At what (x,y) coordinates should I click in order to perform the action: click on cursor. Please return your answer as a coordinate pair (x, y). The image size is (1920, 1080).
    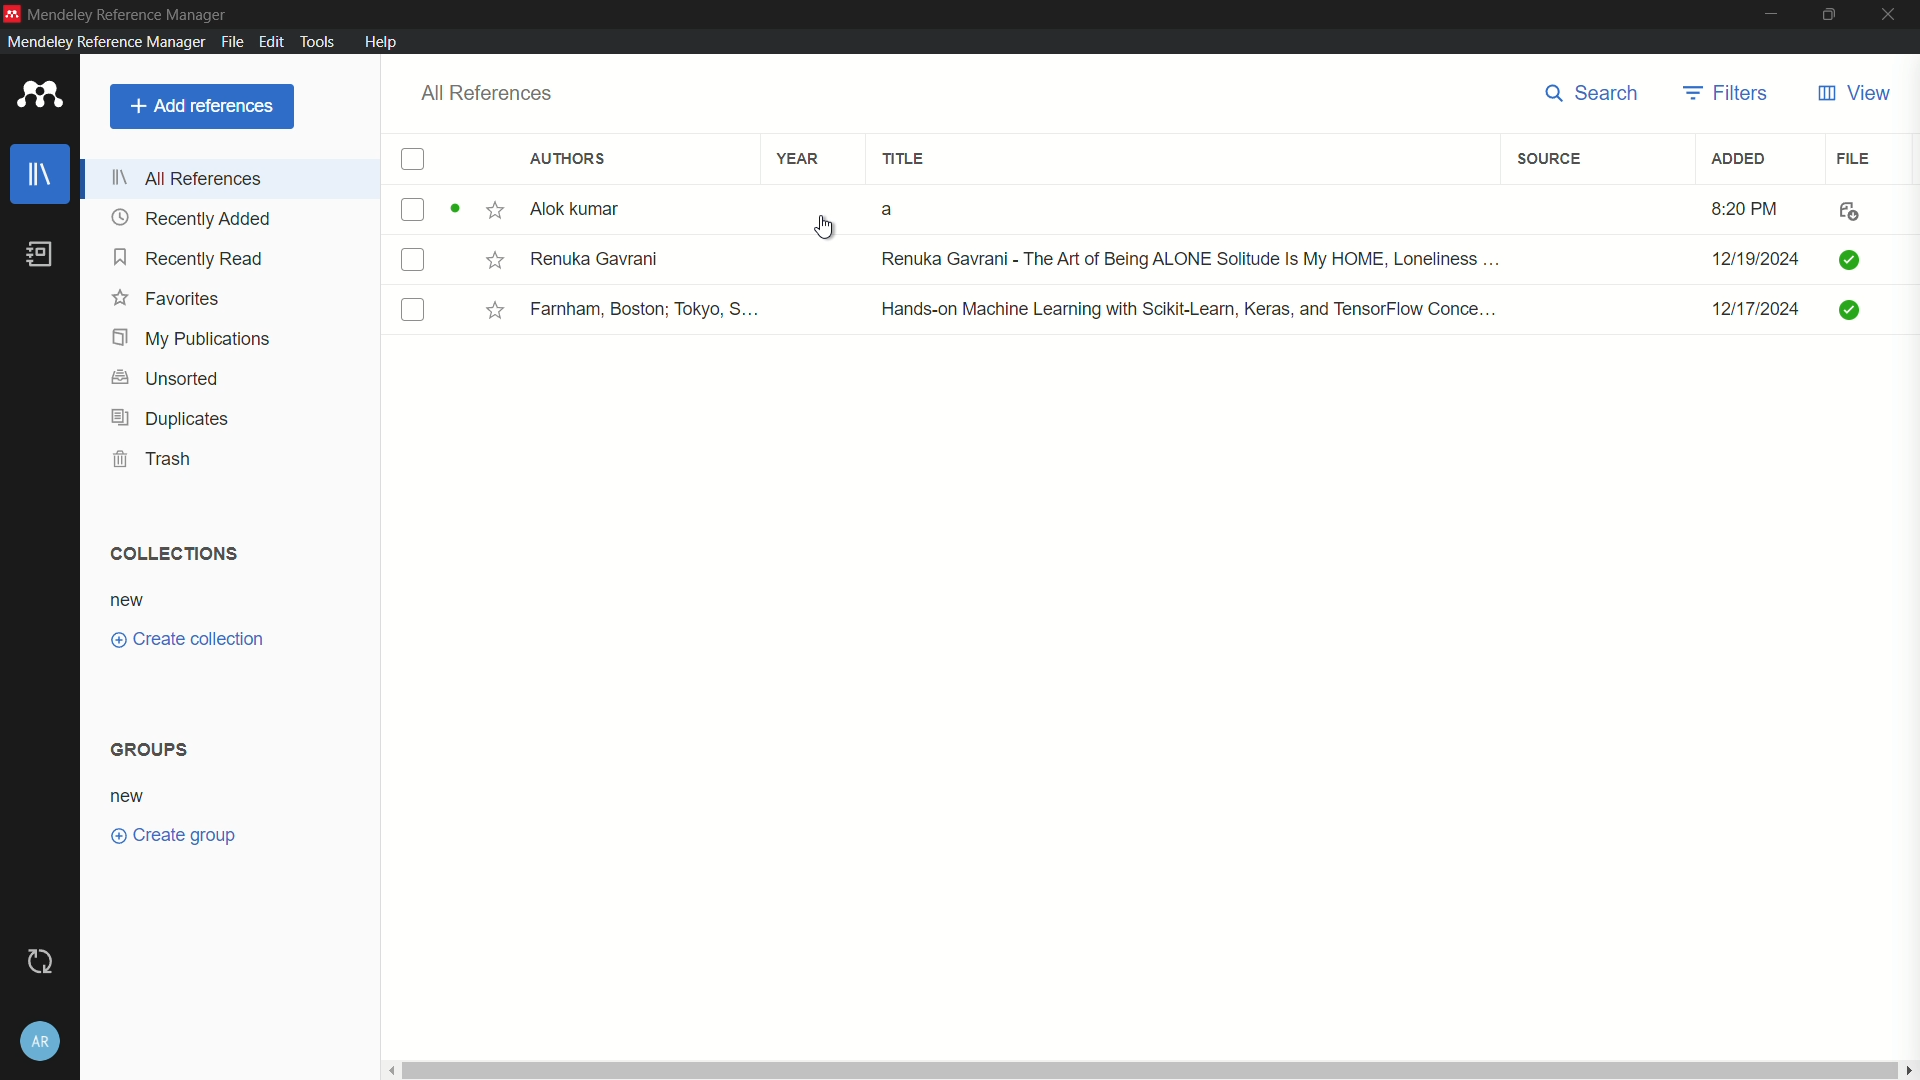
    Looking at the image, I should click on (824, 225).